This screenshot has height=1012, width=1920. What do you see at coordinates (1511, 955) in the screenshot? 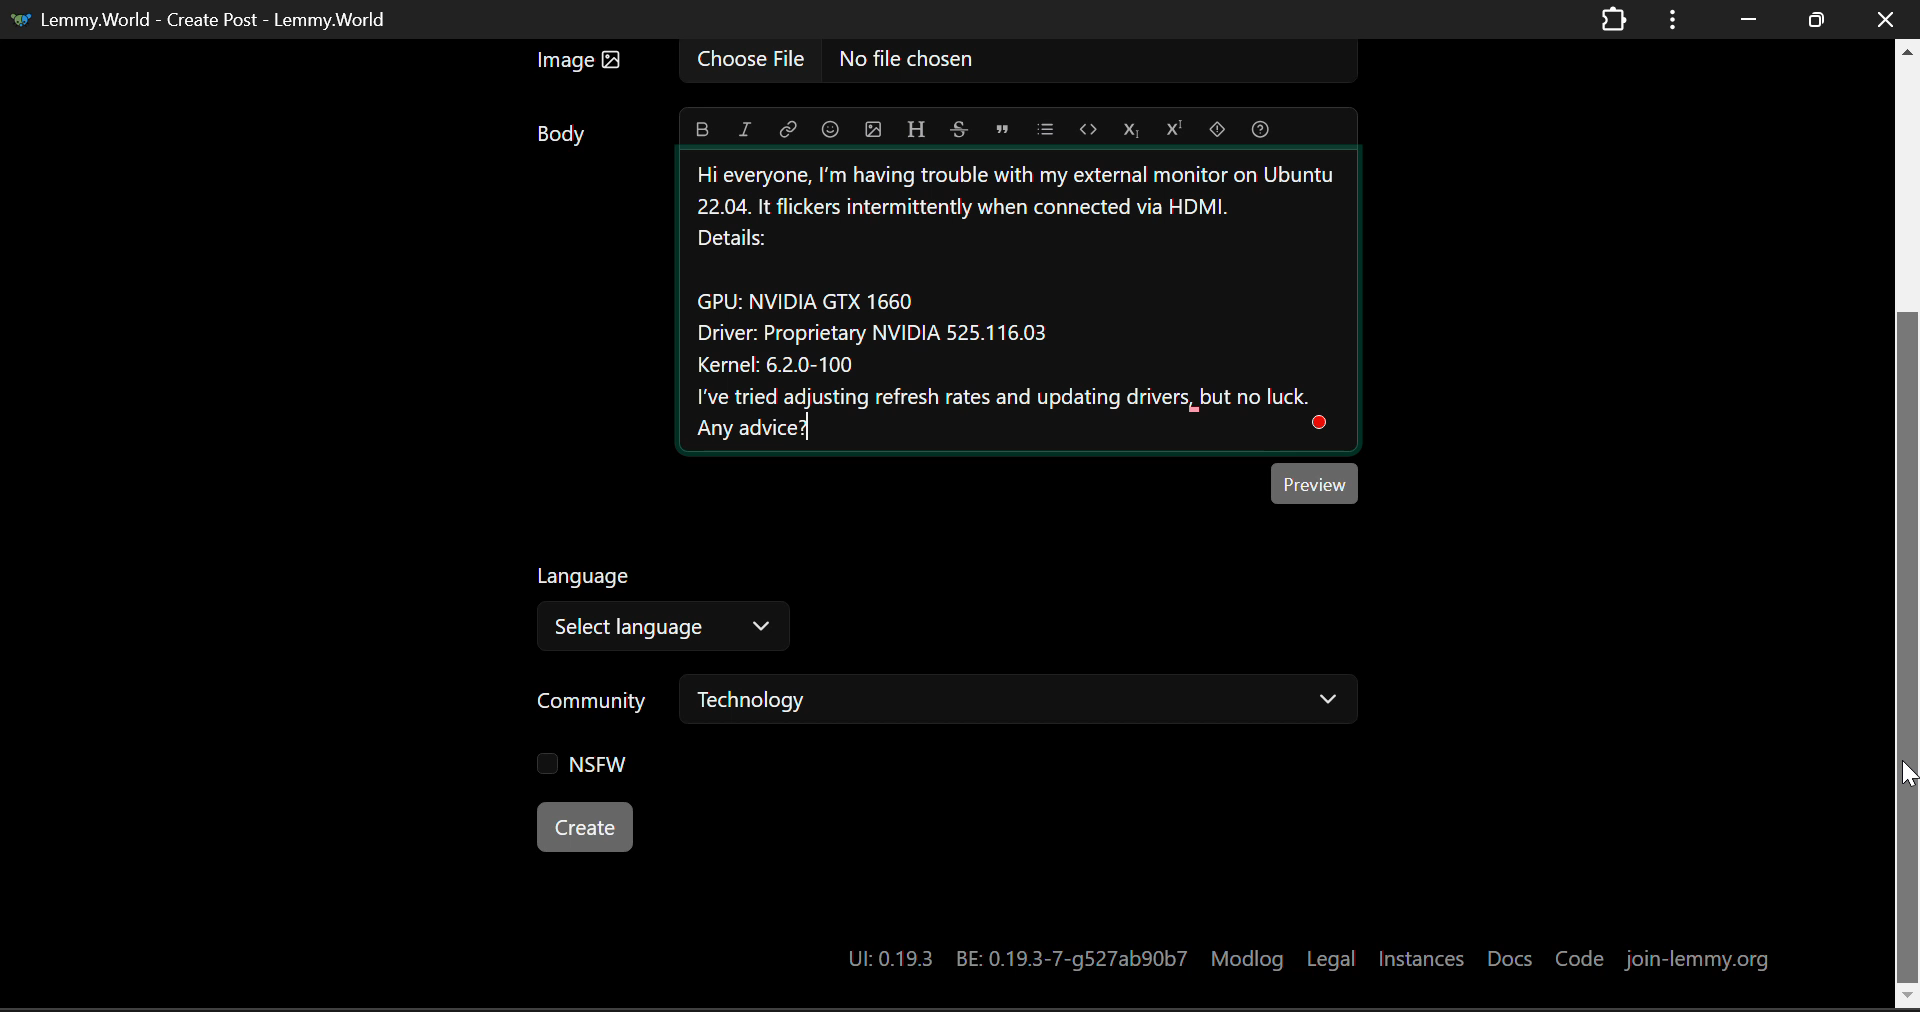
I see `Docs` at bounding box center [1511, 955].